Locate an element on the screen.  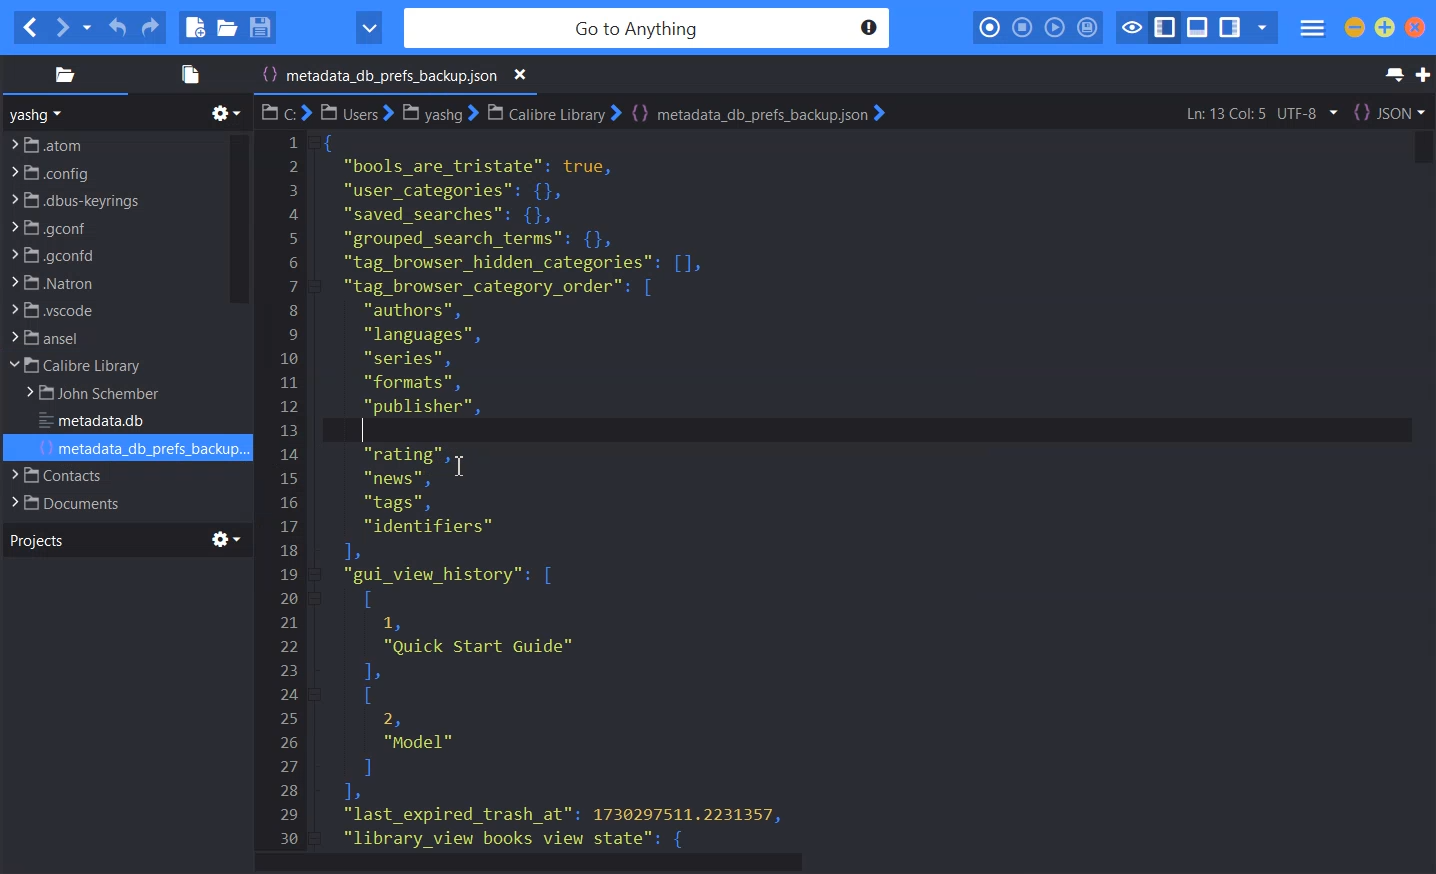
File is located at coordinates (111, 282).